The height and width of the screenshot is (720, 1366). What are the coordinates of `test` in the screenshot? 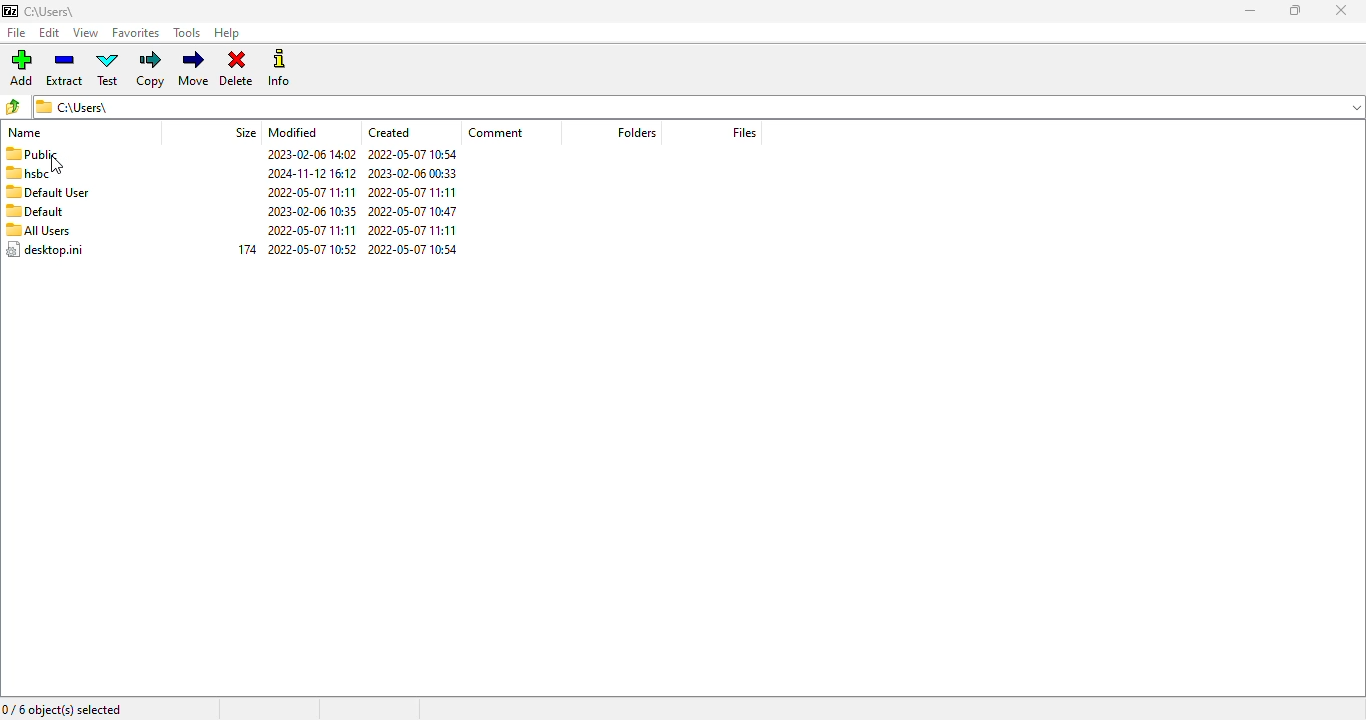 It's located at (108, 69).